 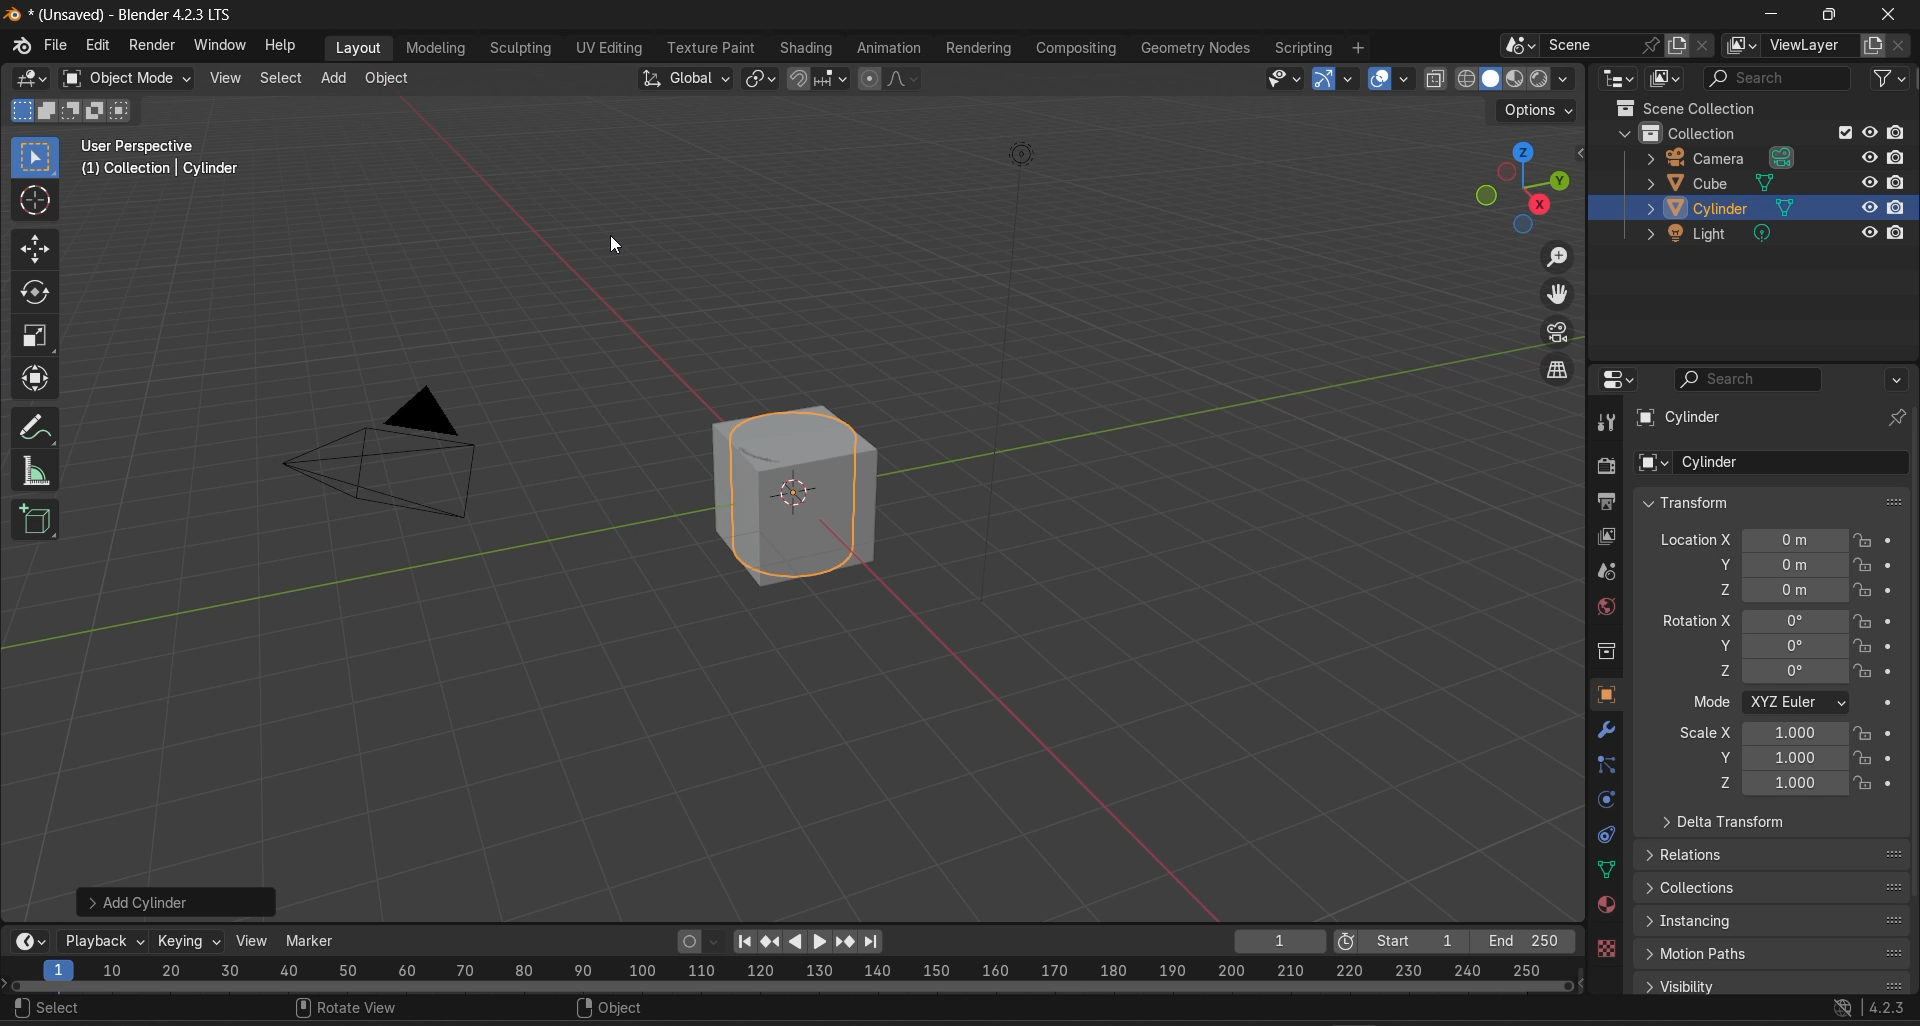 What do you see at coordinates (440, 45) in the screenshot?
I see `modeling` at bounding box center [440, 45].